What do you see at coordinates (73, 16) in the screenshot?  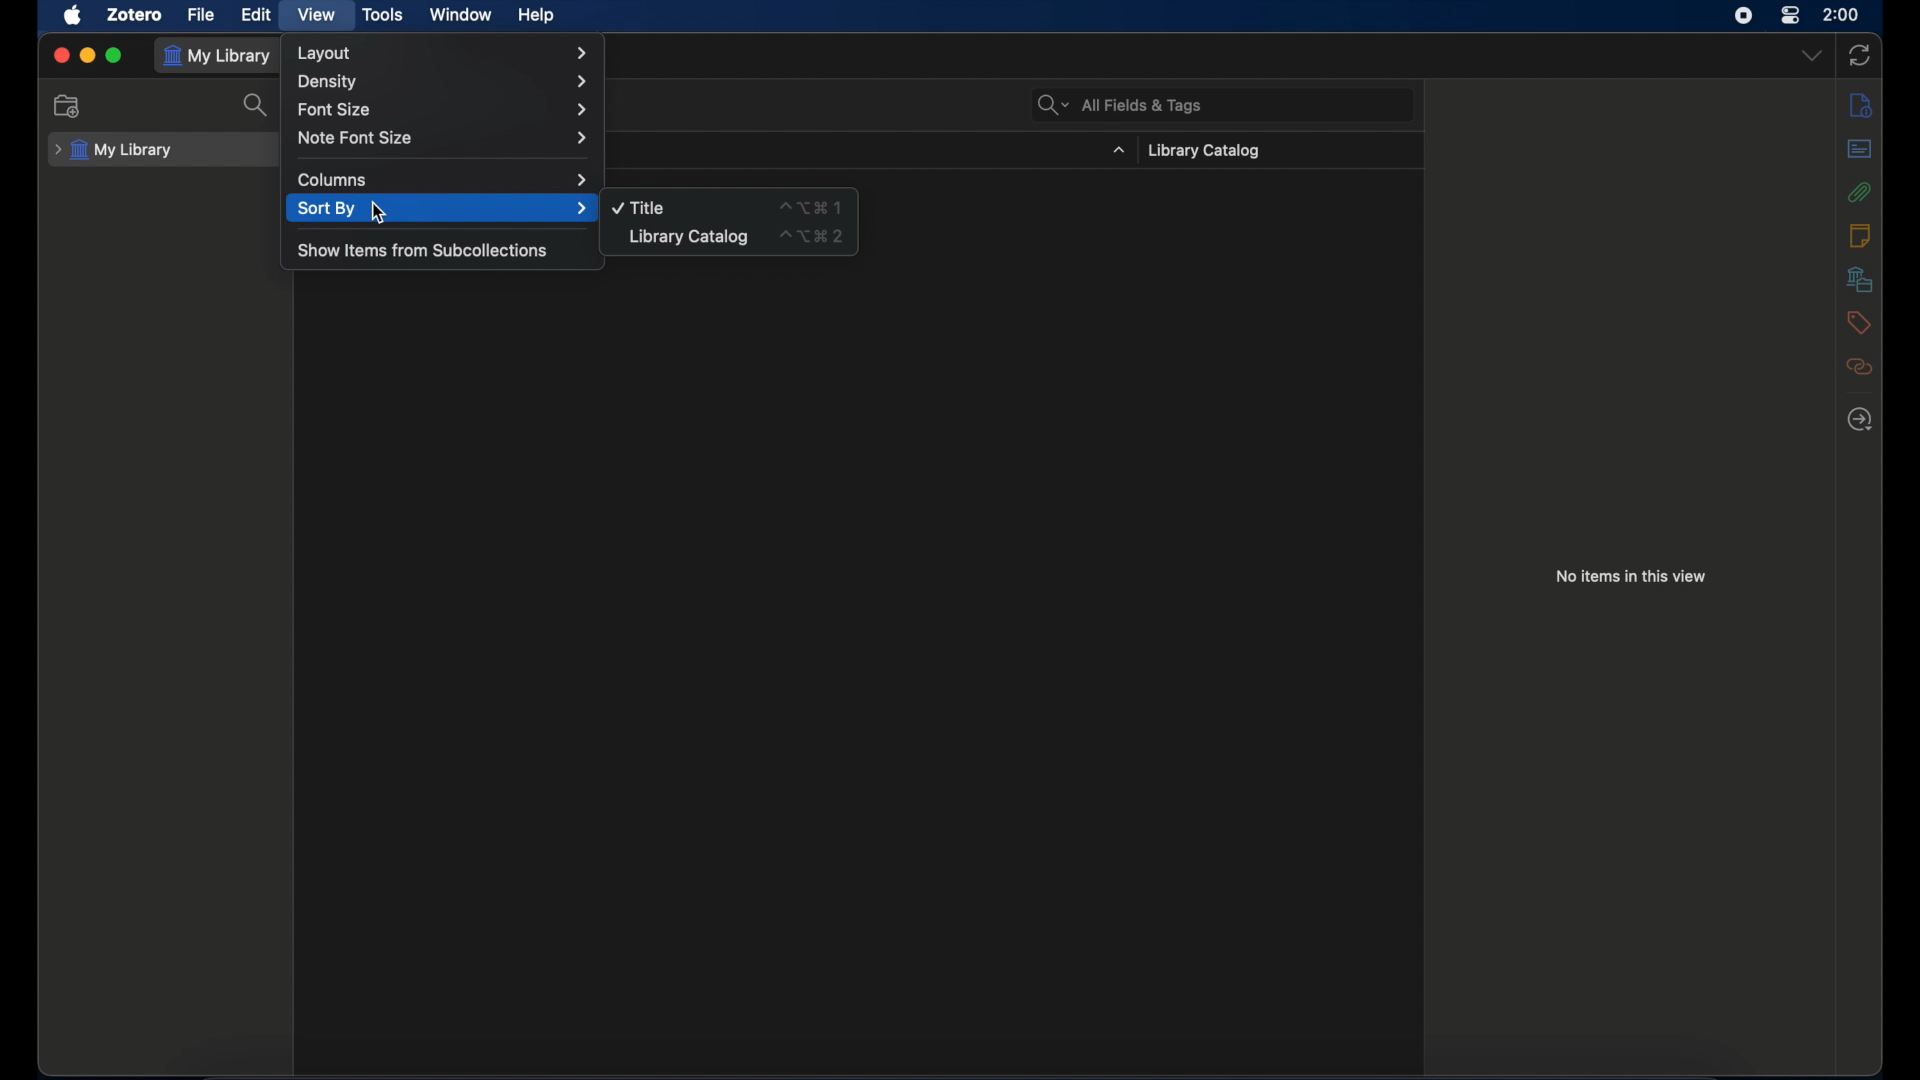 I see `apple` at bounding box center [73, 16].